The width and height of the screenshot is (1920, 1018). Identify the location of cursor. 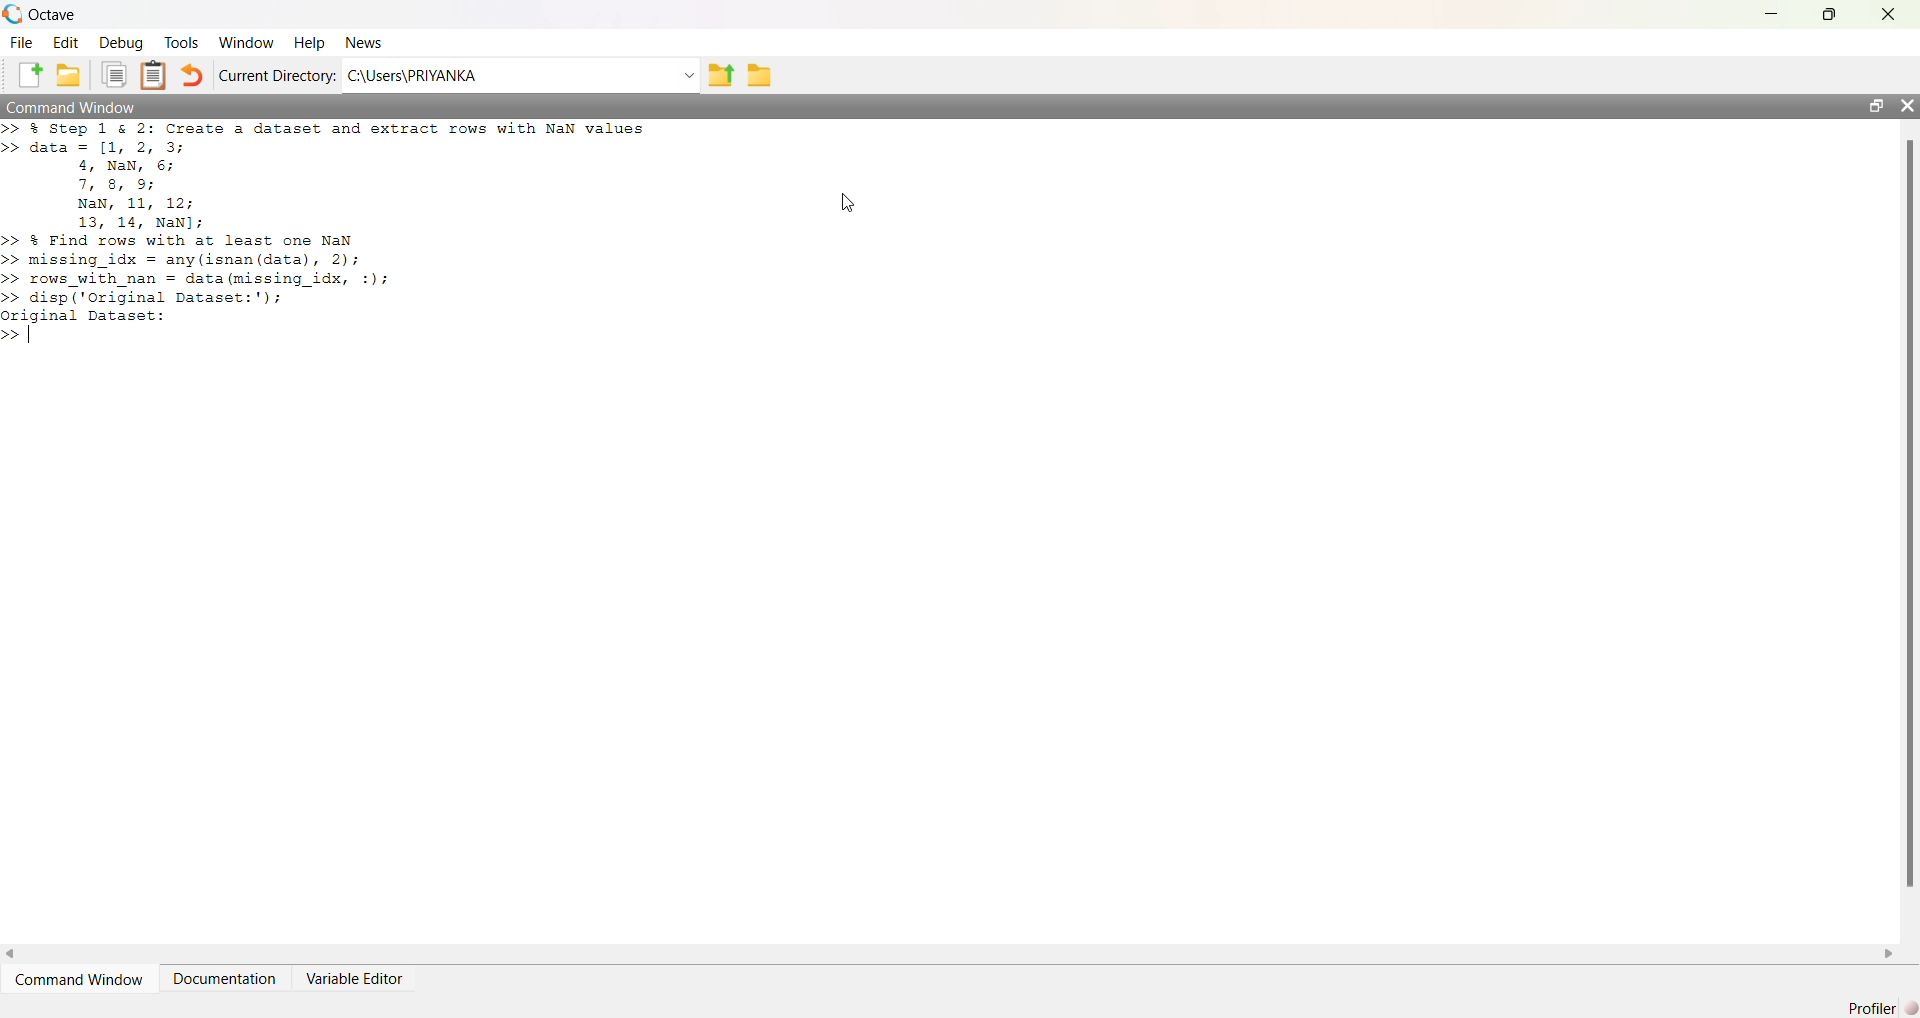
(849, 203).